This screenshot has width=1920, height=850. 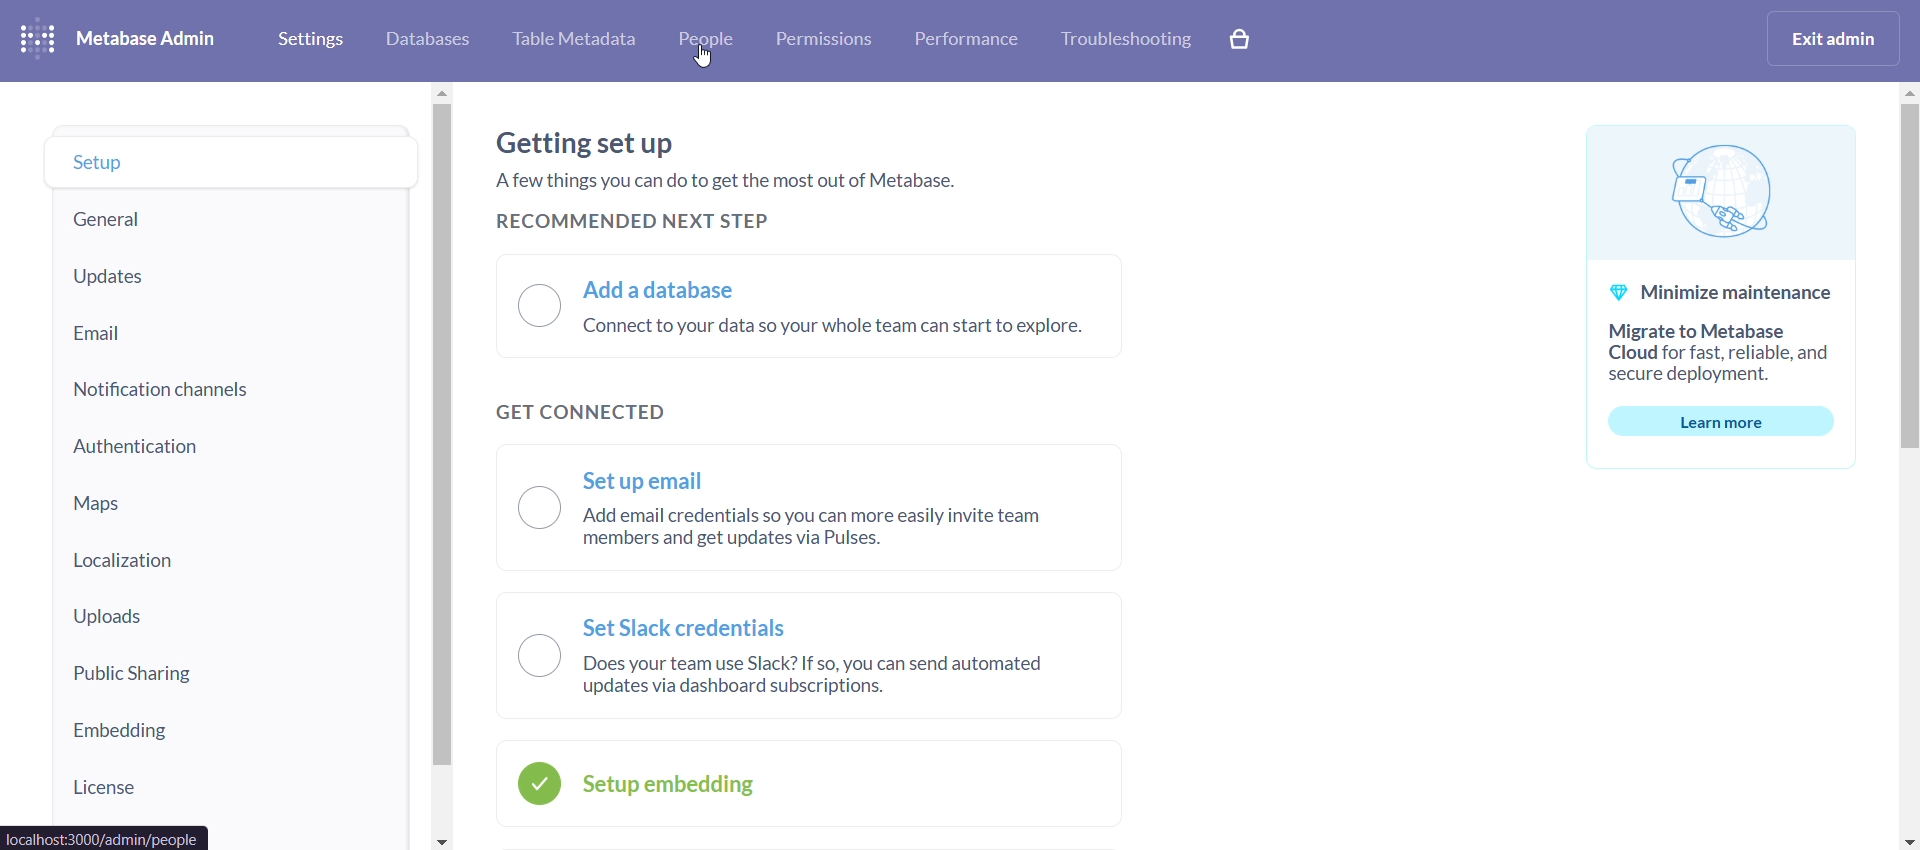 What do you see at coordinates (703, 43) in the screenshot?
I see `people` at bounding box center [703, 43].